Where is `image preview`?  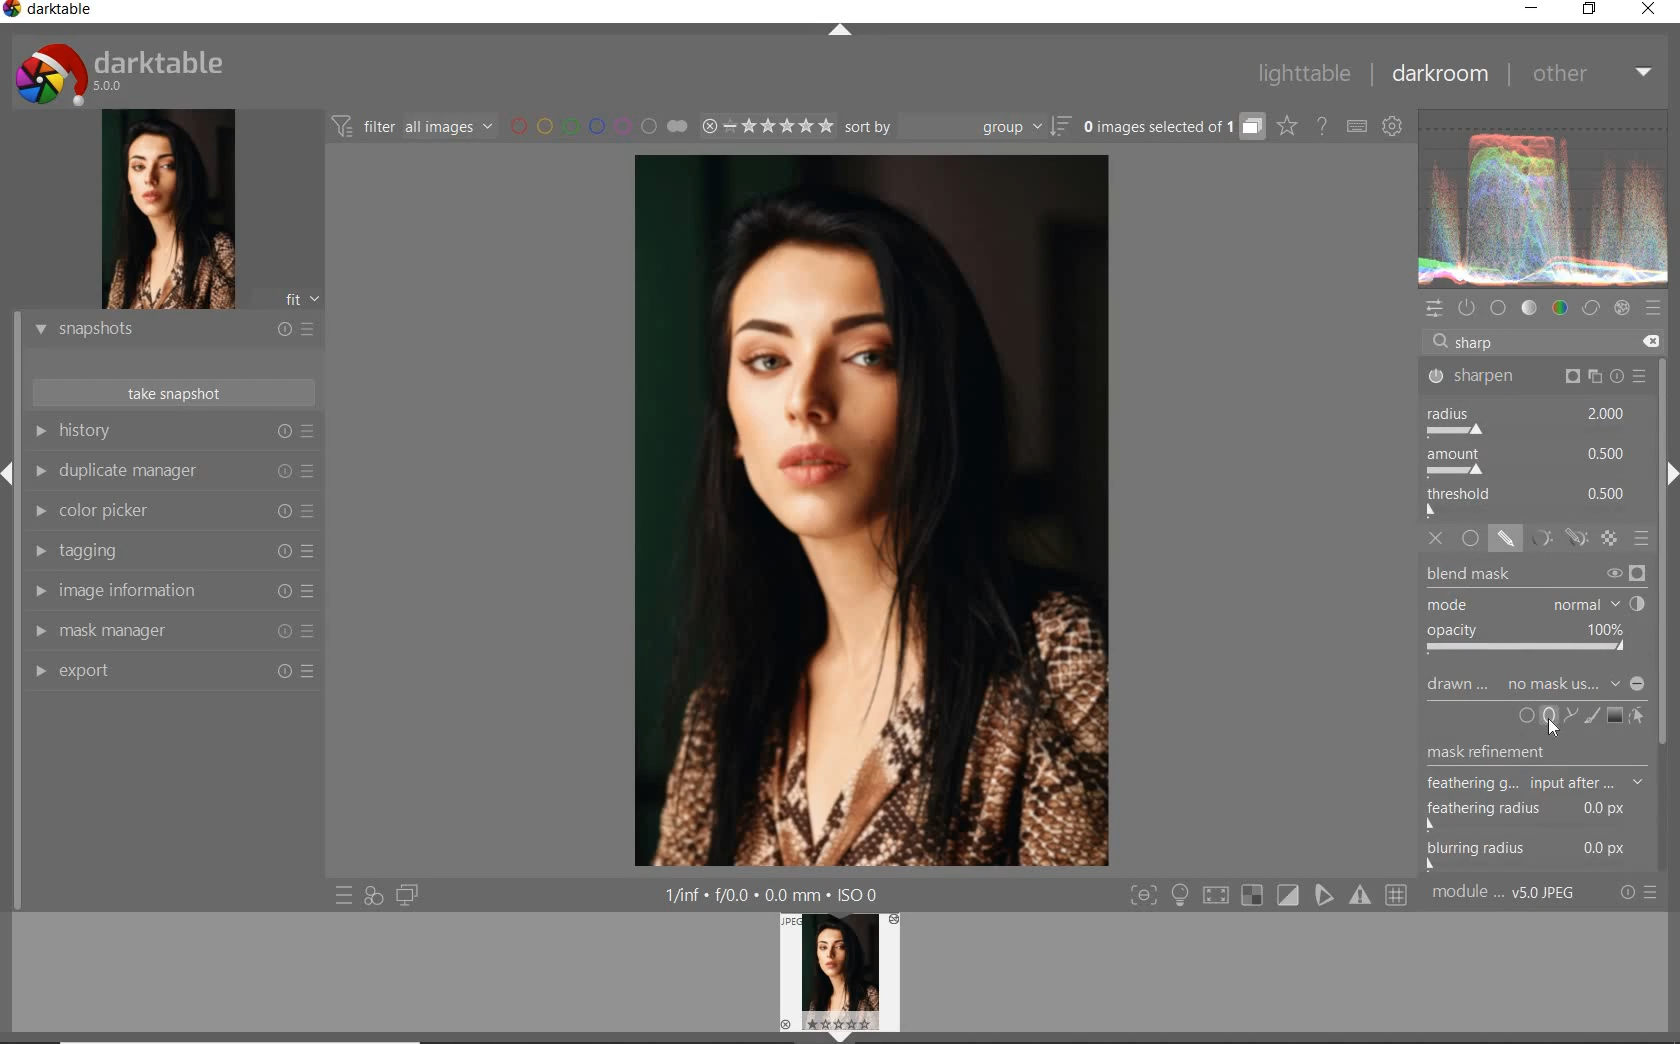 image preview is located at coordinates (169, 209).